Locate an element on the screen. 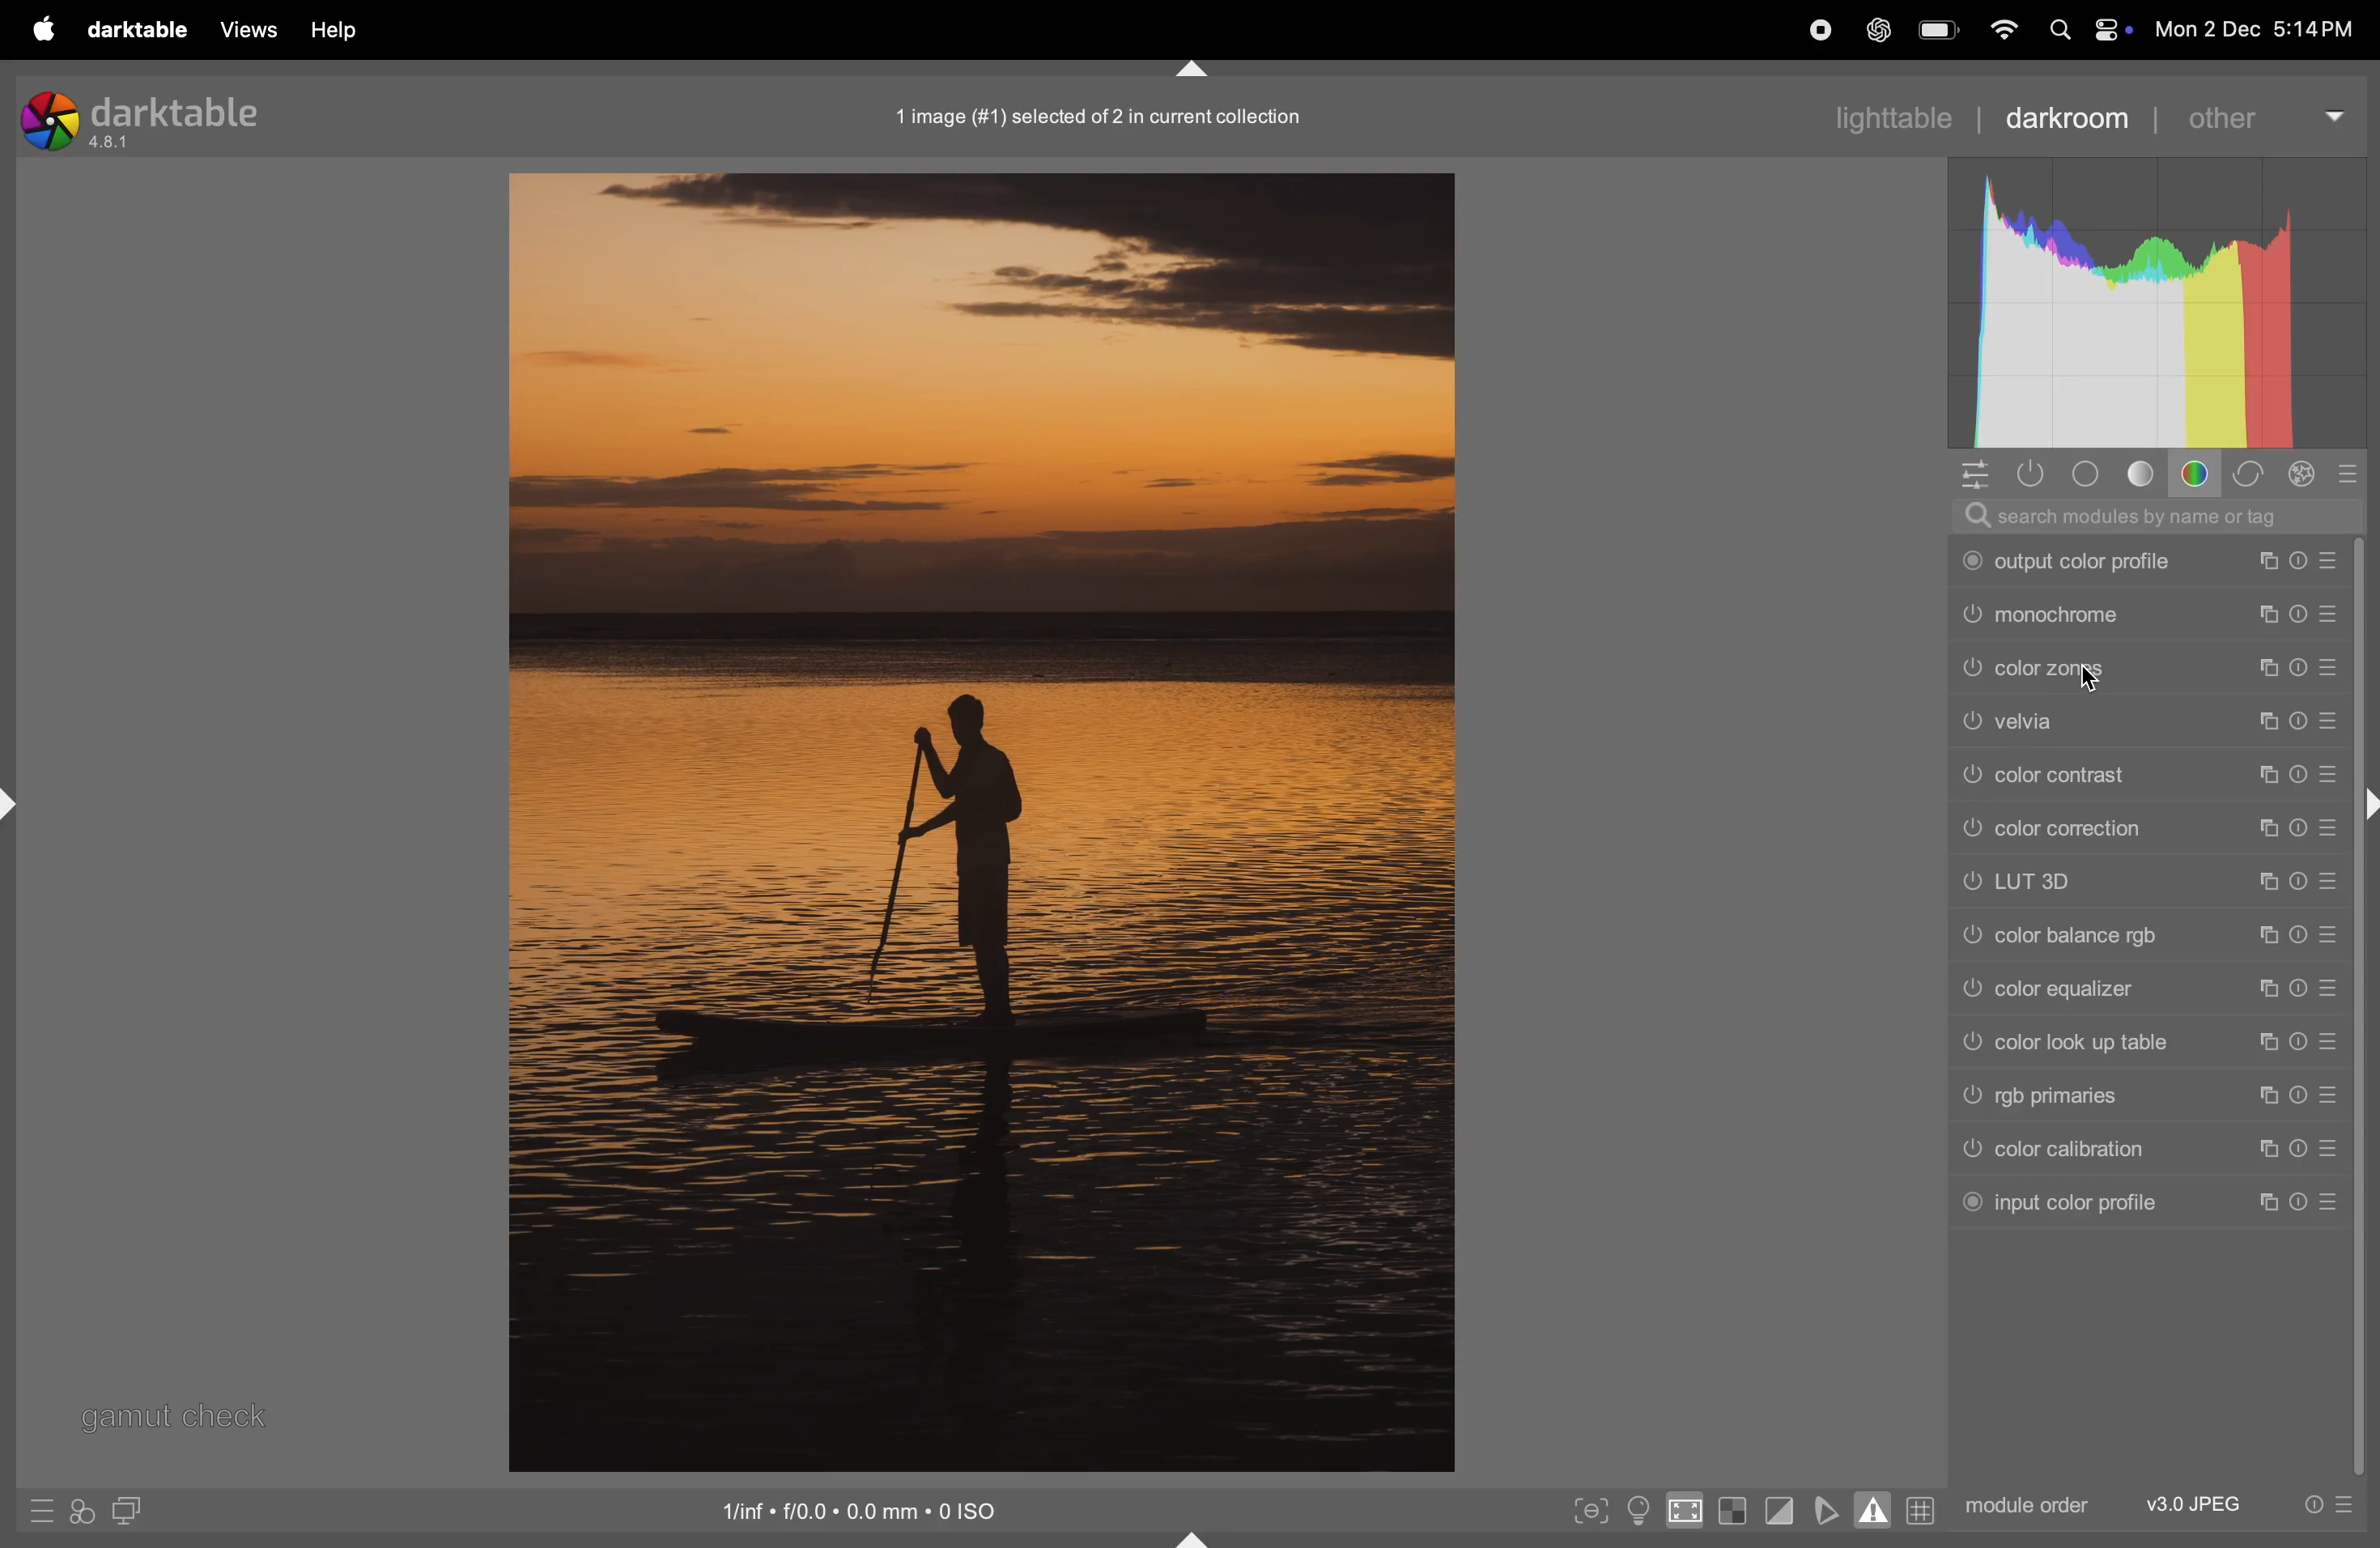  Timer is located at coordinates (2296, 1205).